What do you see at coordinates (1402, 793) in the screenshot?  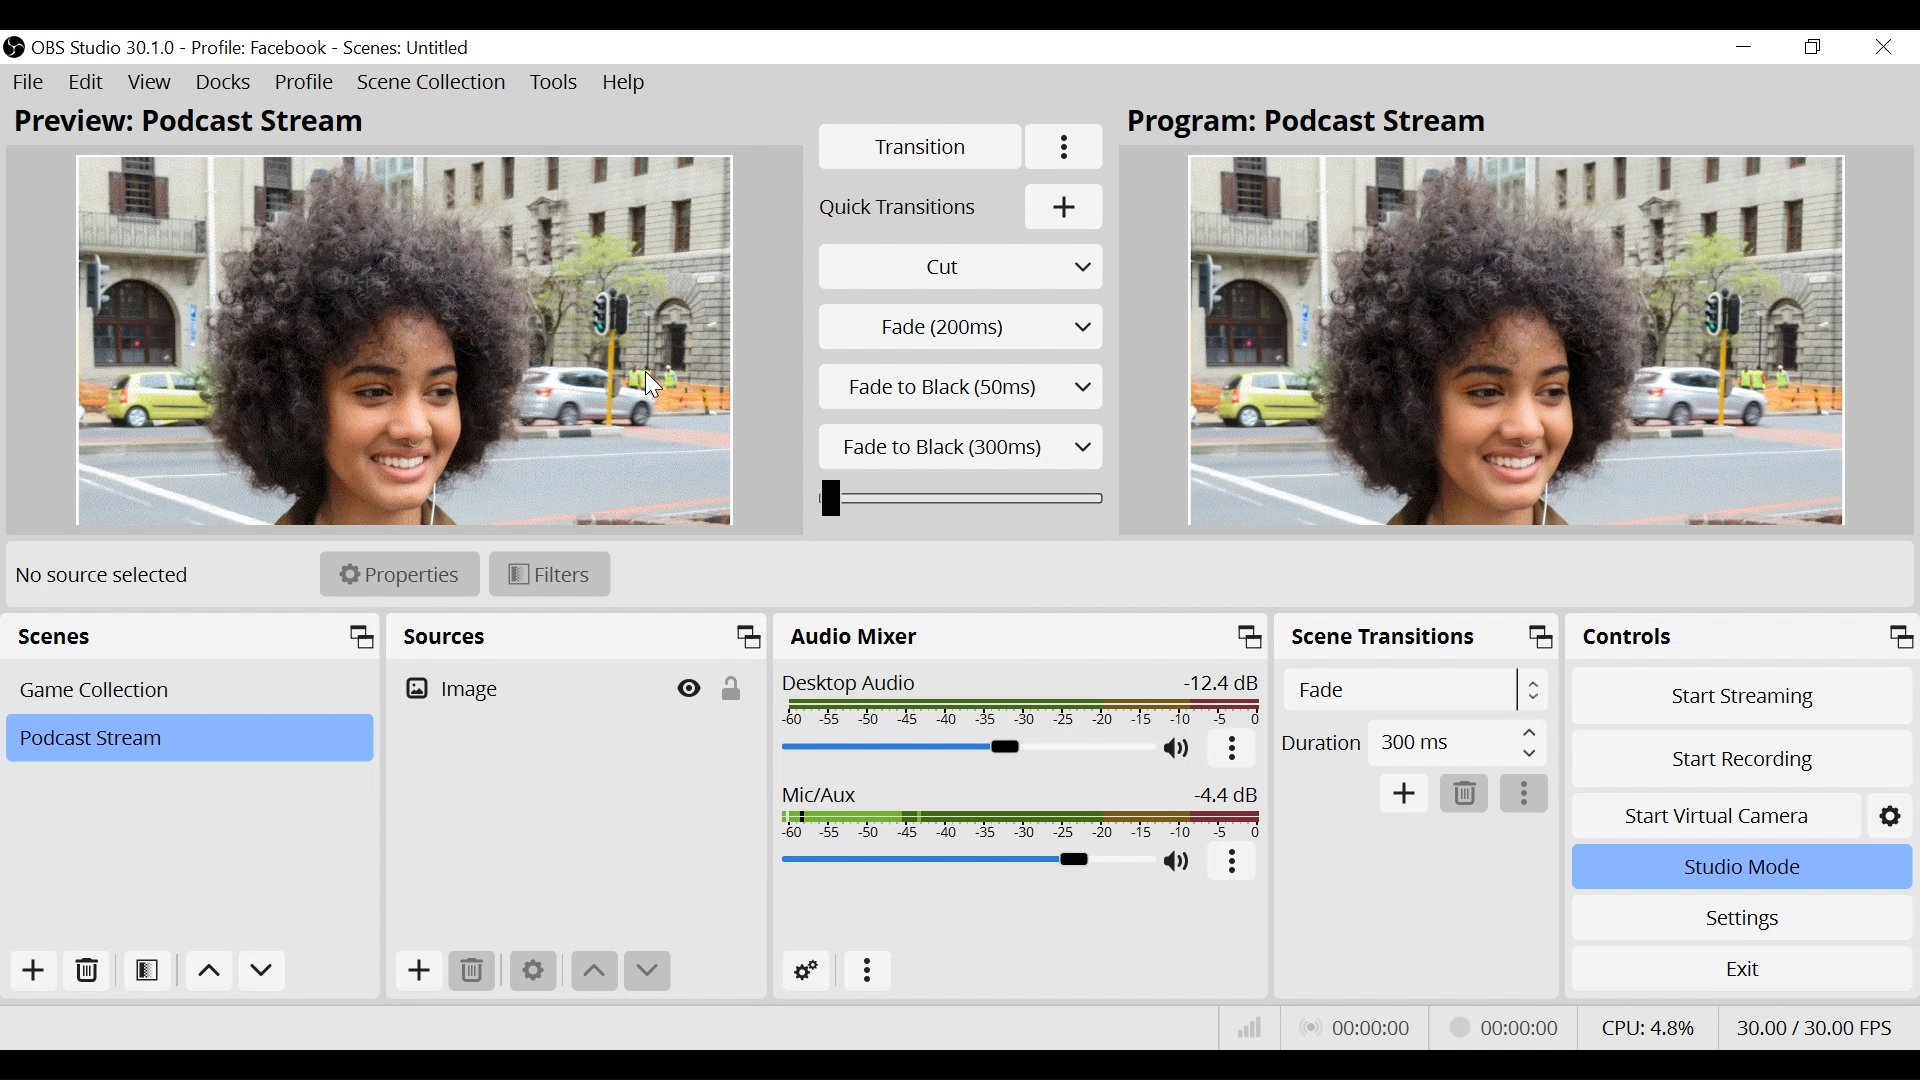 I see `Add` at bounding box center [1402, 793].